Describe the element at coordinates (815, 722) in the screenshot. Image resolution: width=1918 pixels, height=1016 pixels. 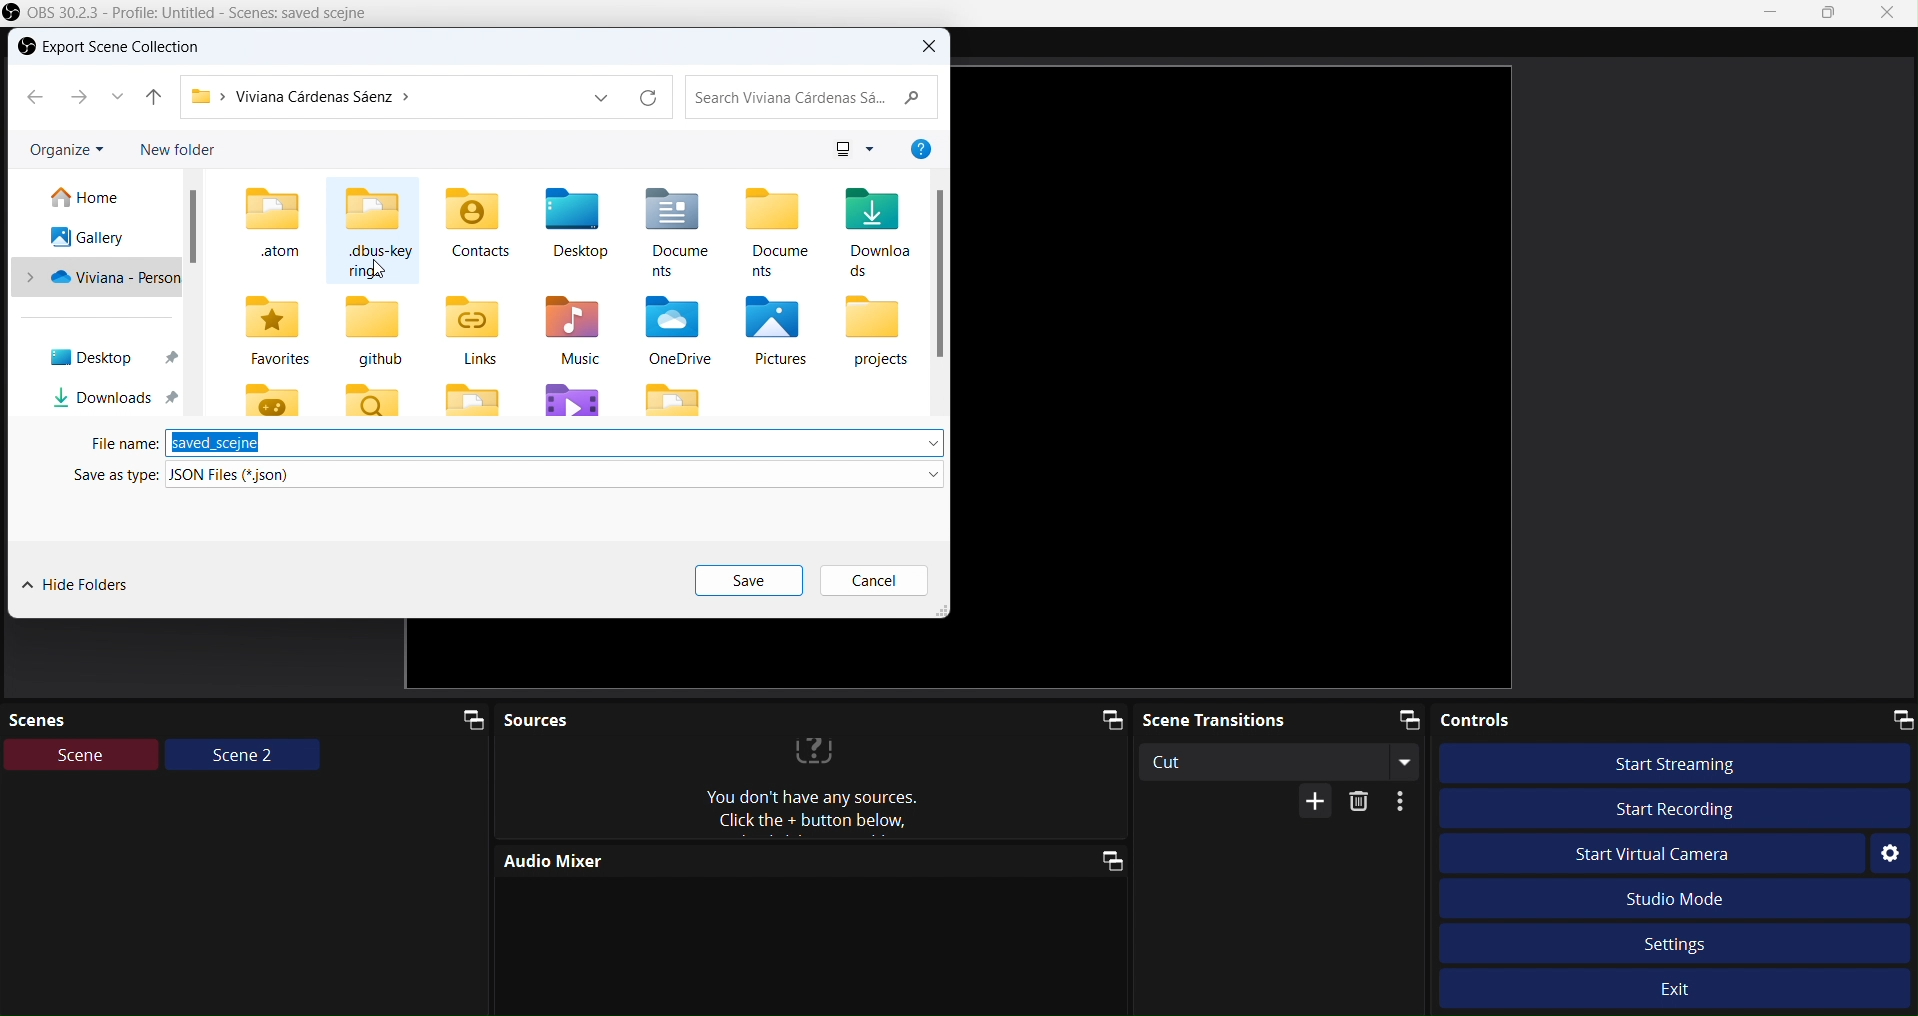
I see `Sources` at that location.